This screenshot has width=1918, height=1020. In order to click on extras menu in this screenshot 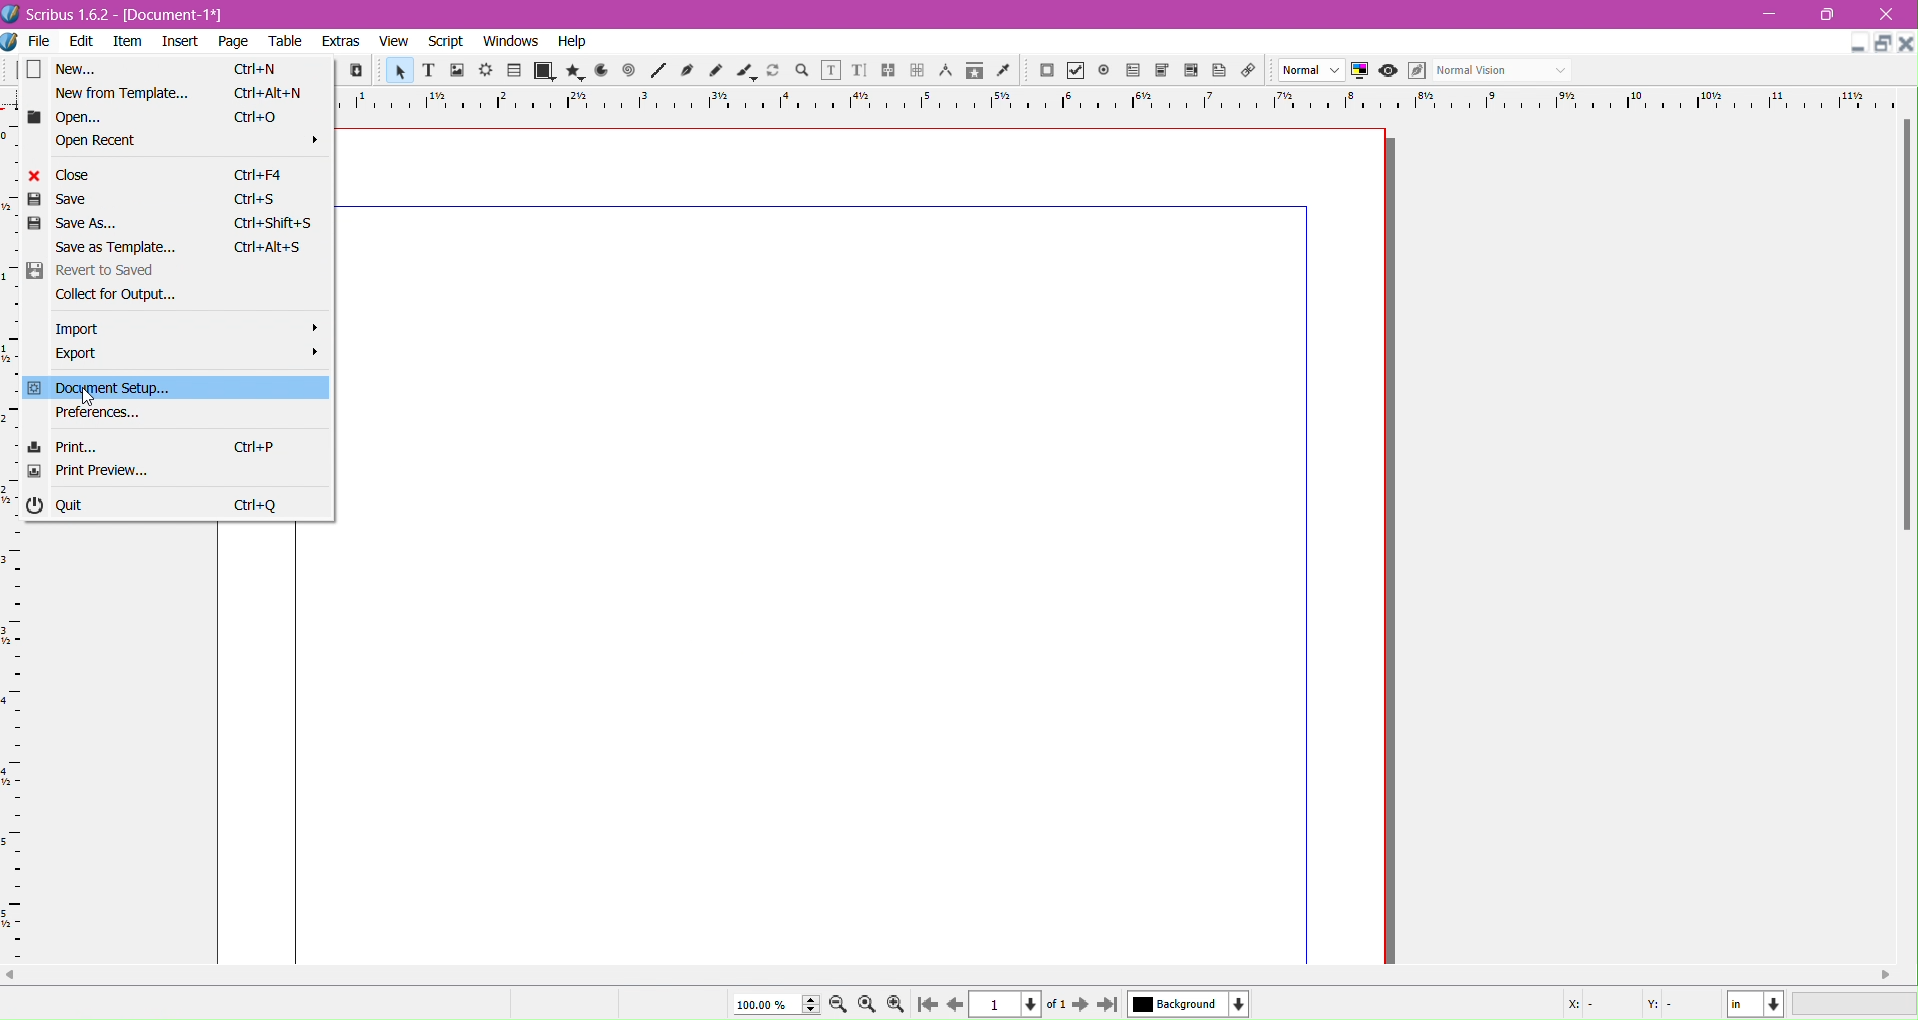, I will do `click(342, 42)`.